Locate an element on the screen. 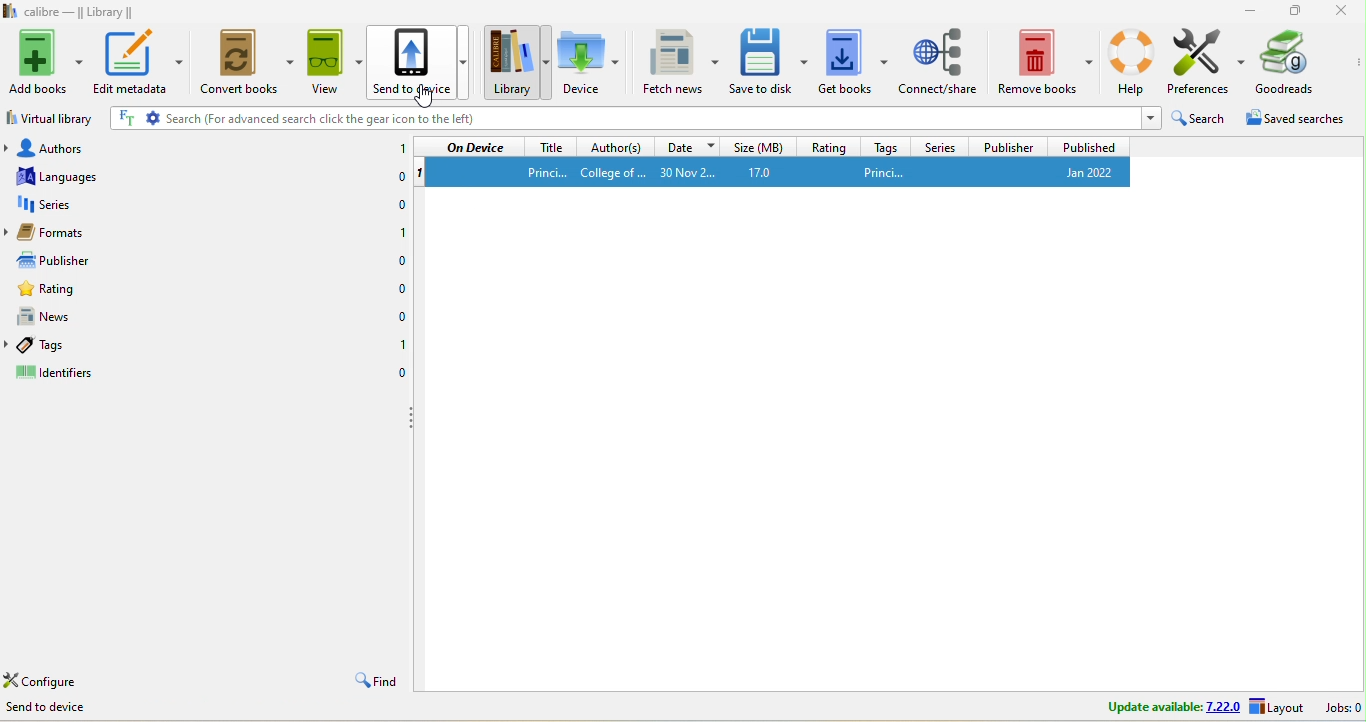  rating is located at coordinates (65, 287).